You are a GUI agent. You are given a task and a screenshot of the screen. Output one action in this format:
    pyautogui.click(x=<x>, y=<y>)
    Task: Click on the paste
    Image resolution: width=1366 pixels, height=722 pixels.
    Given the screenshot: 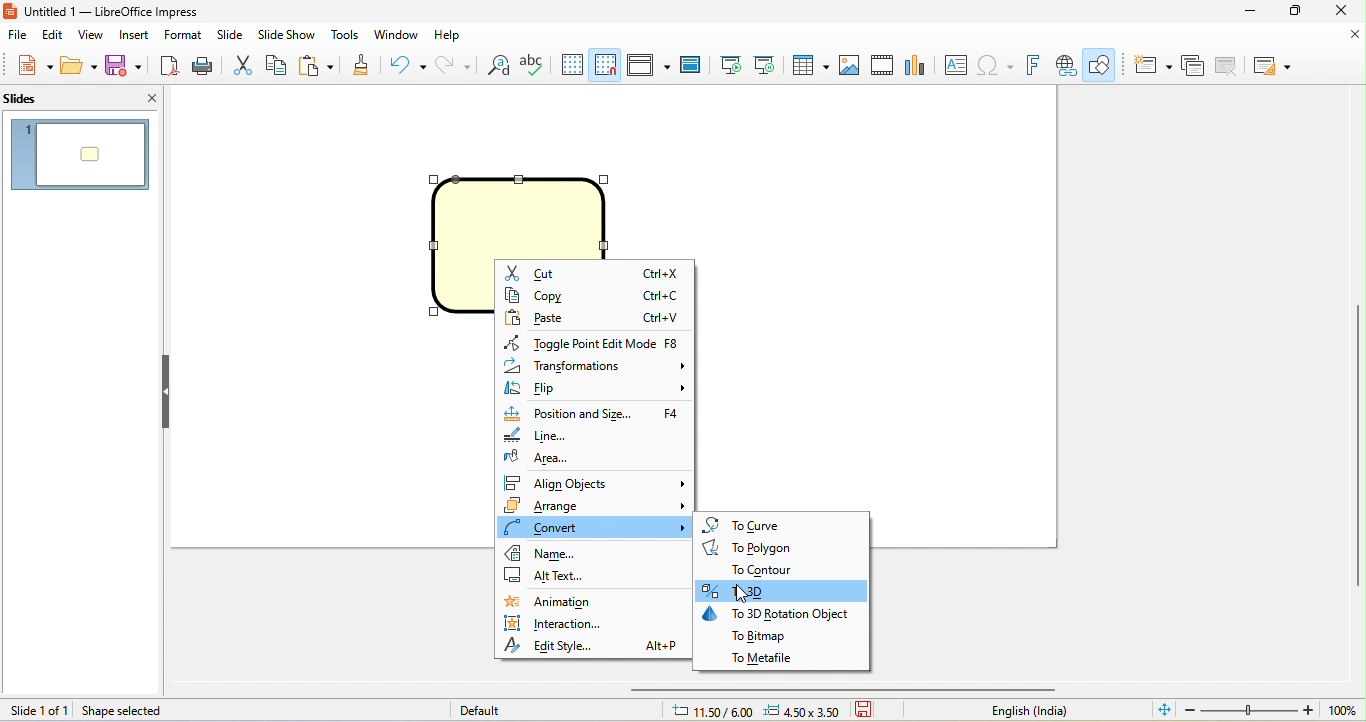 What is the action you would take?
    pyautogui.click(x=591, y=317)
    